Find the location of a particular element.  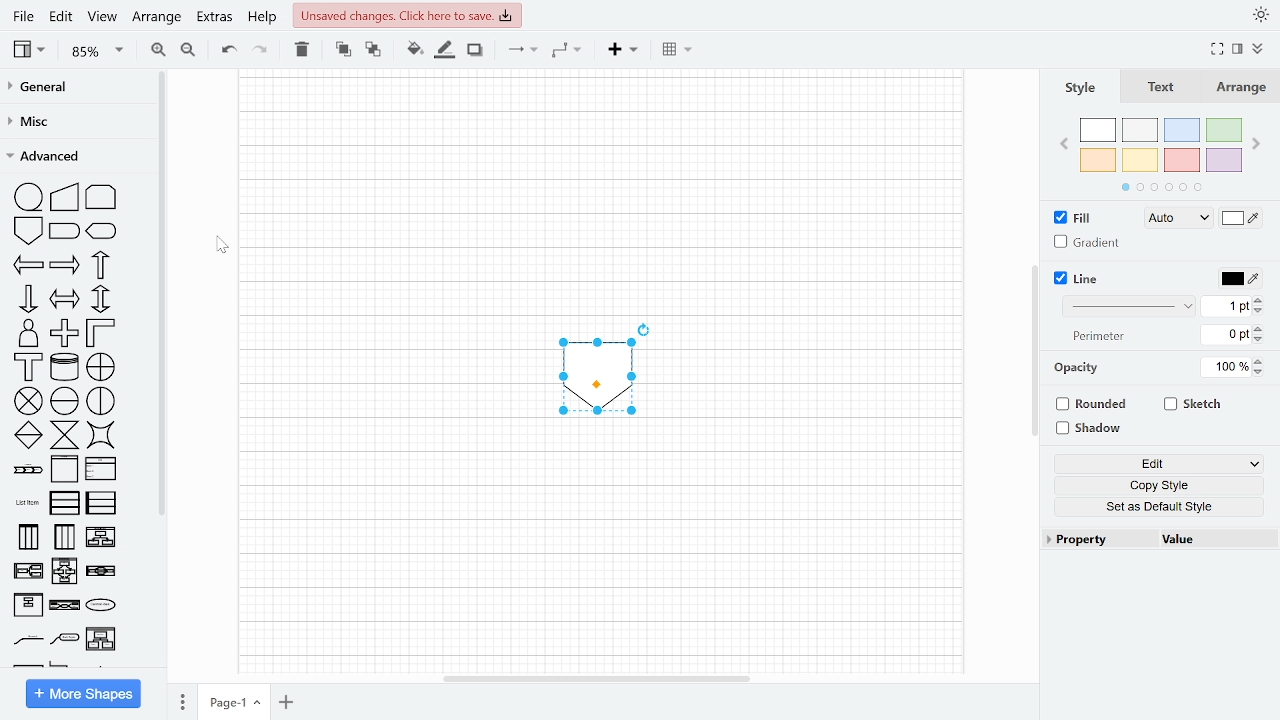

double arrow  is located at coordinates (66, 298).